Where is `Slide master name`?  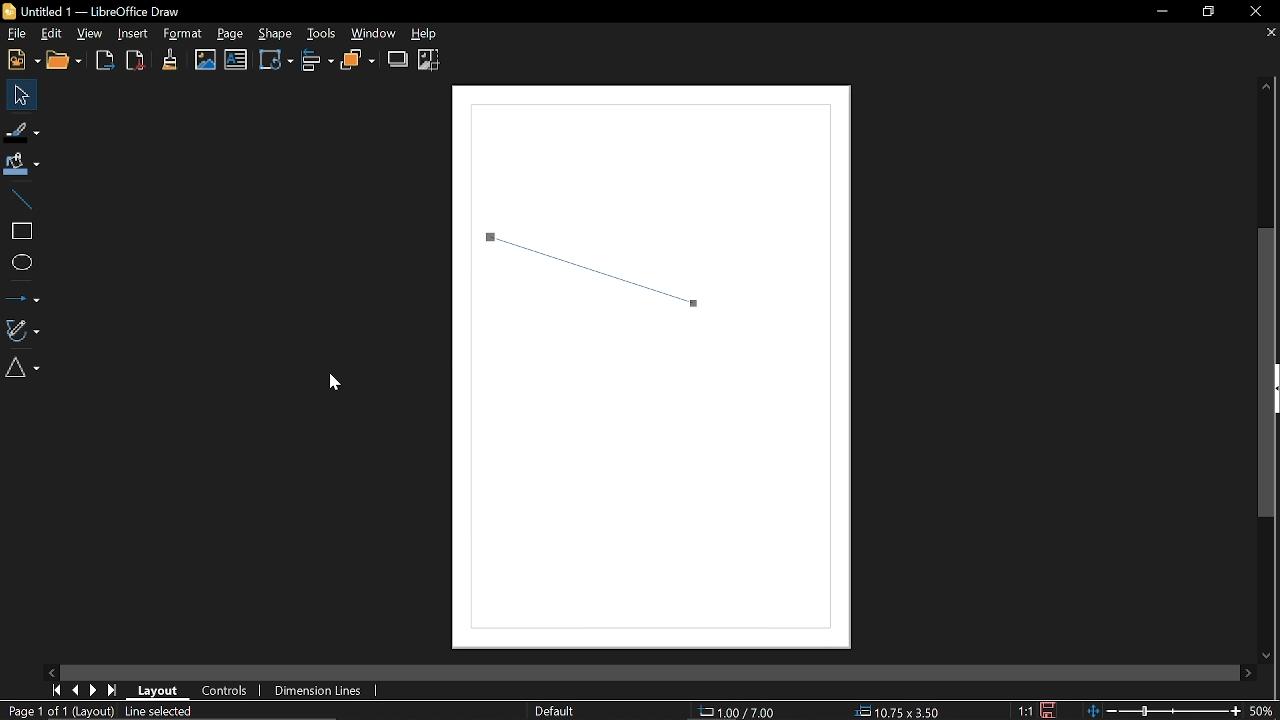
Slide master name is located at coordinates (572, 710).